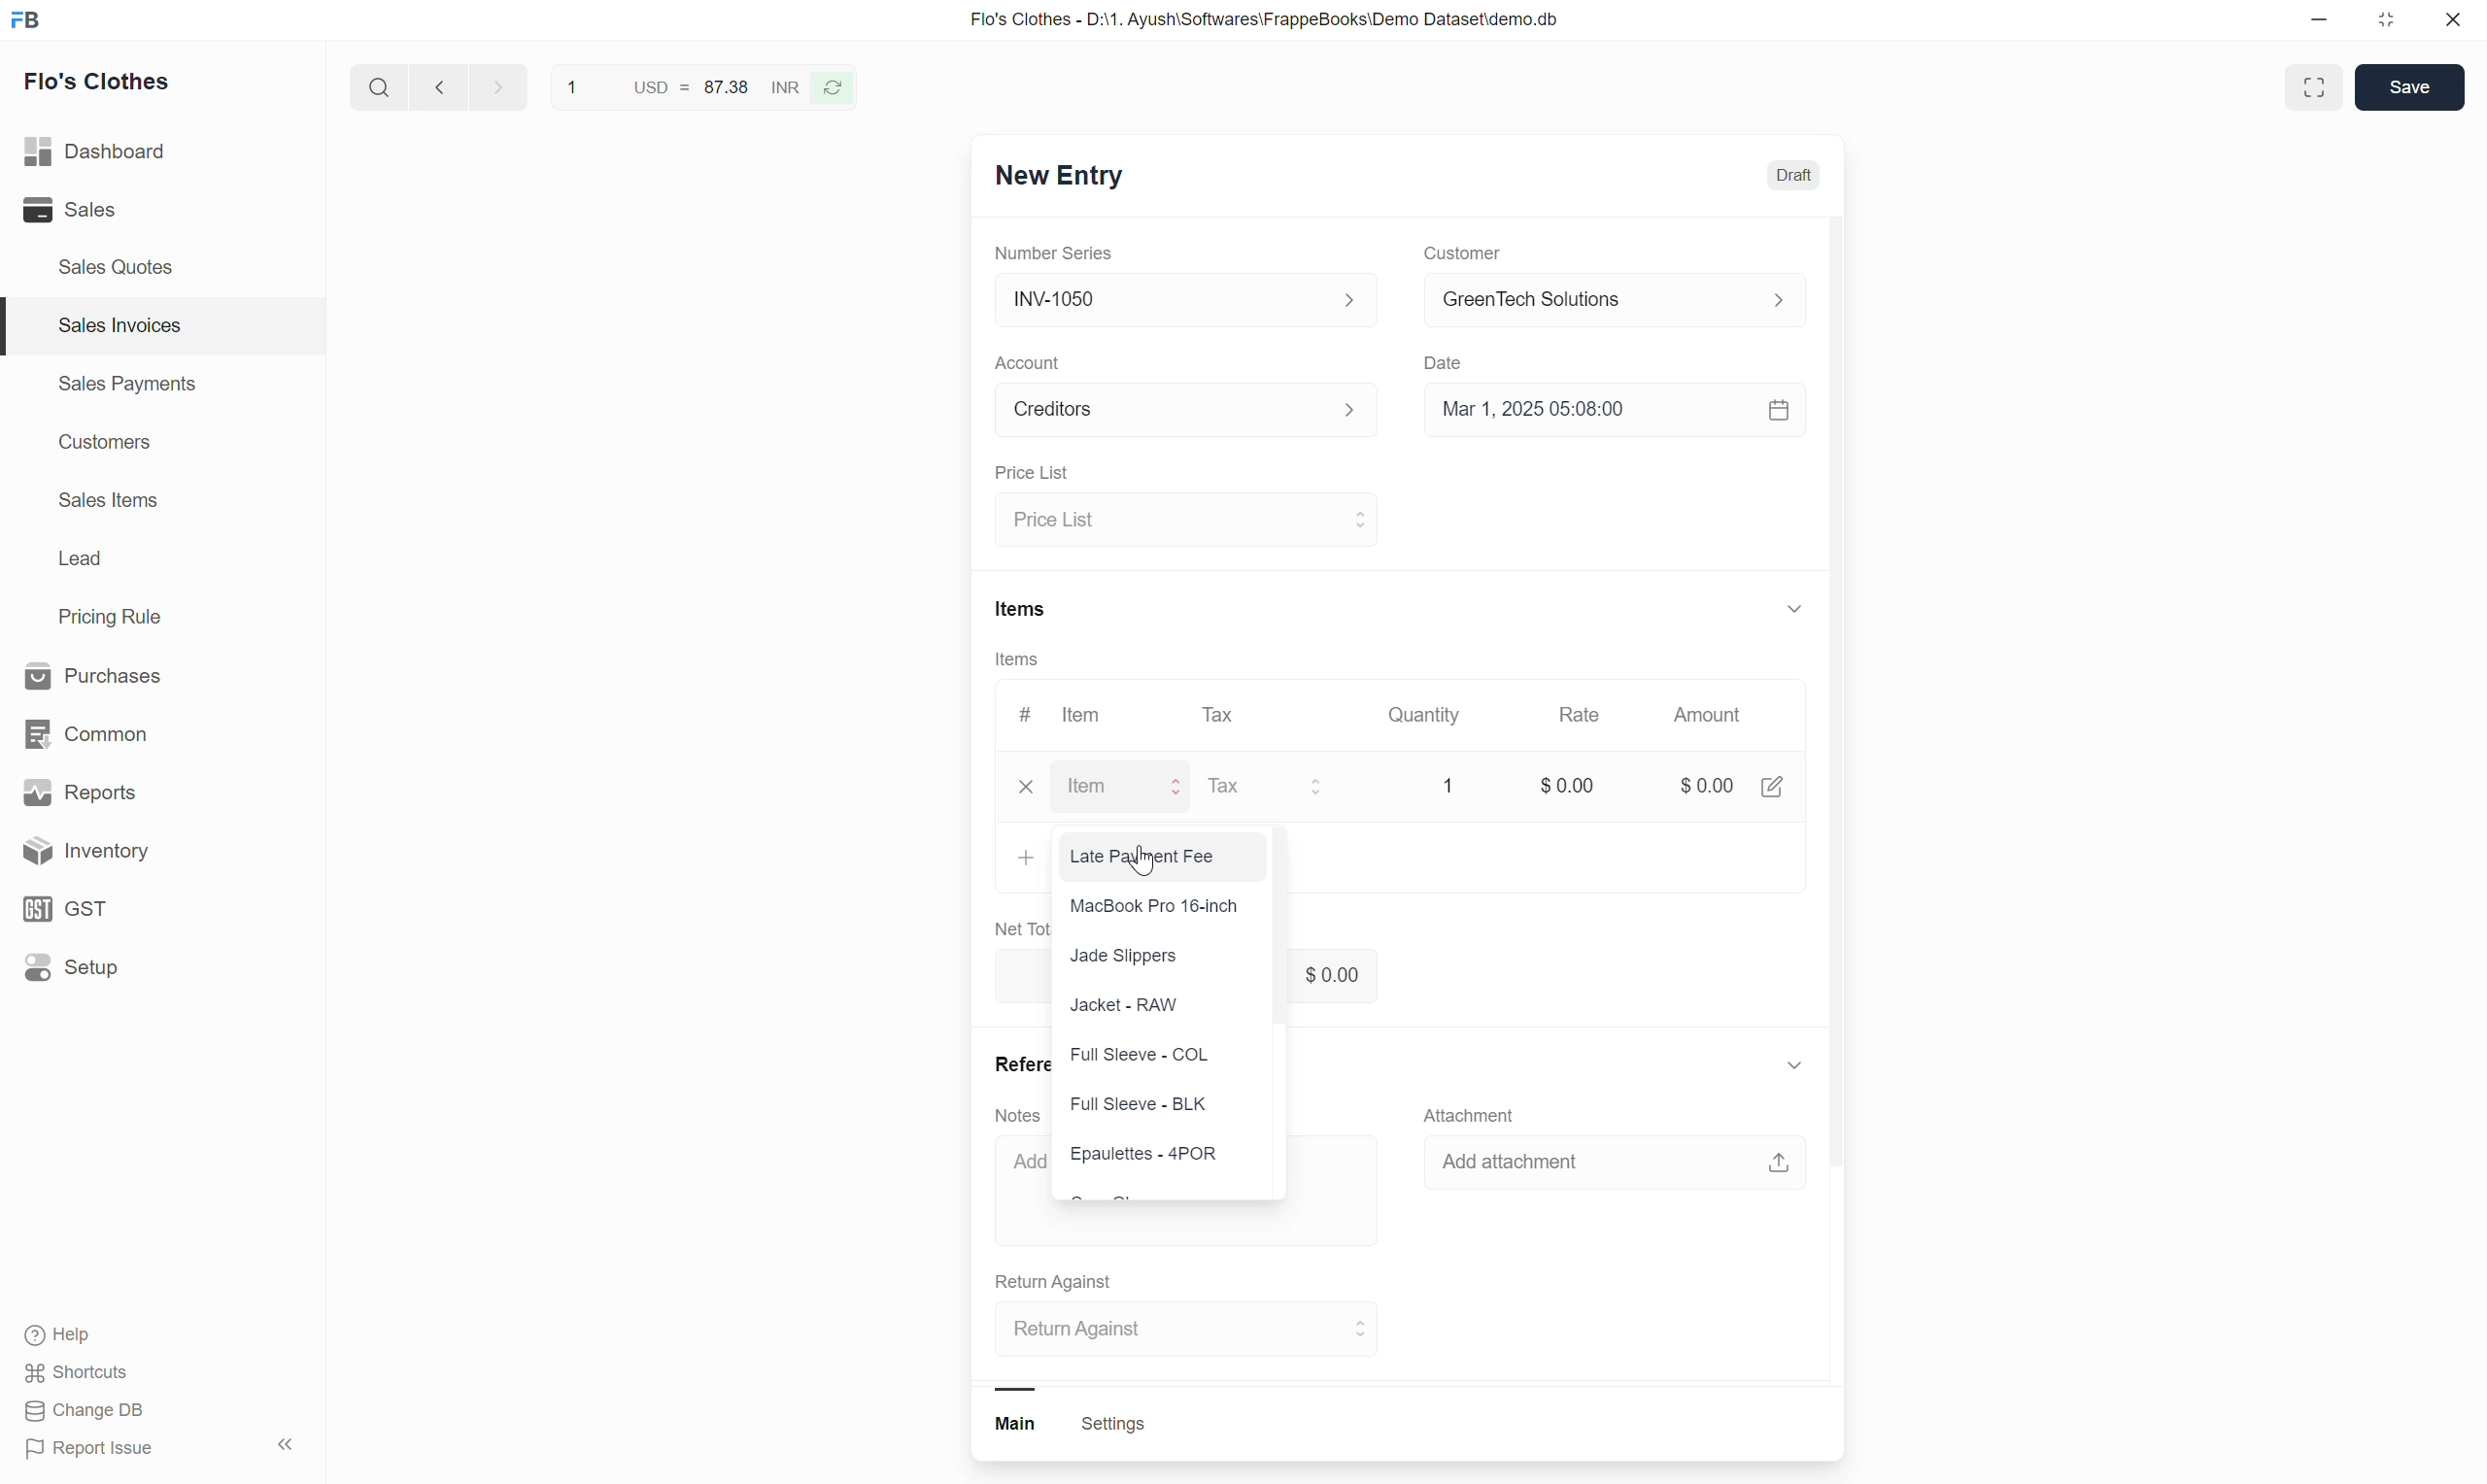 Image resolution: width=2487 pixels, height=1484 pixels. I want to click on Account, so click(1031, 363).